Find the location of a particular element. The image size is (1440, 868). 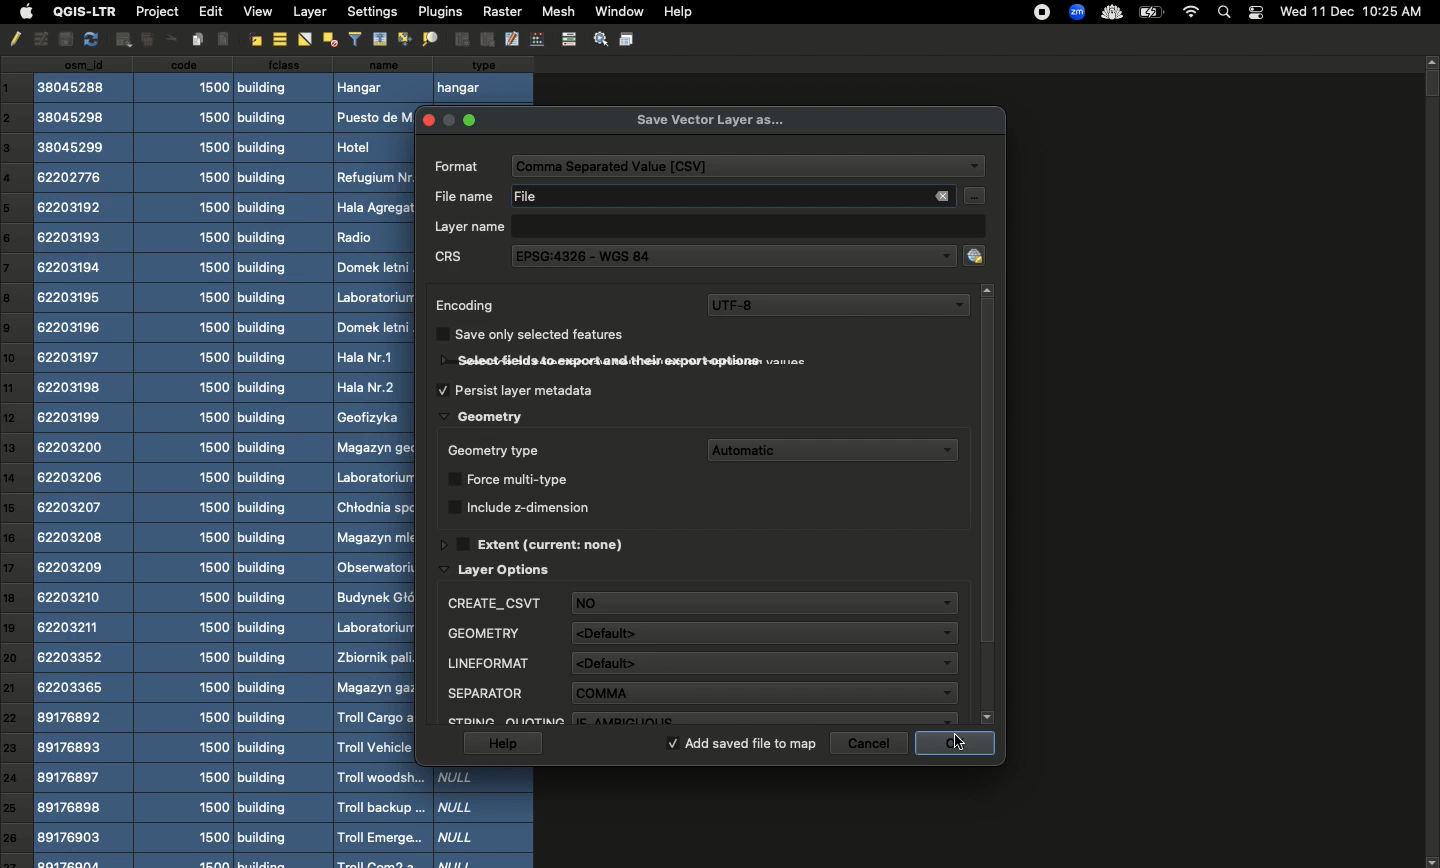

Search is located at coordinates (1226, 11).